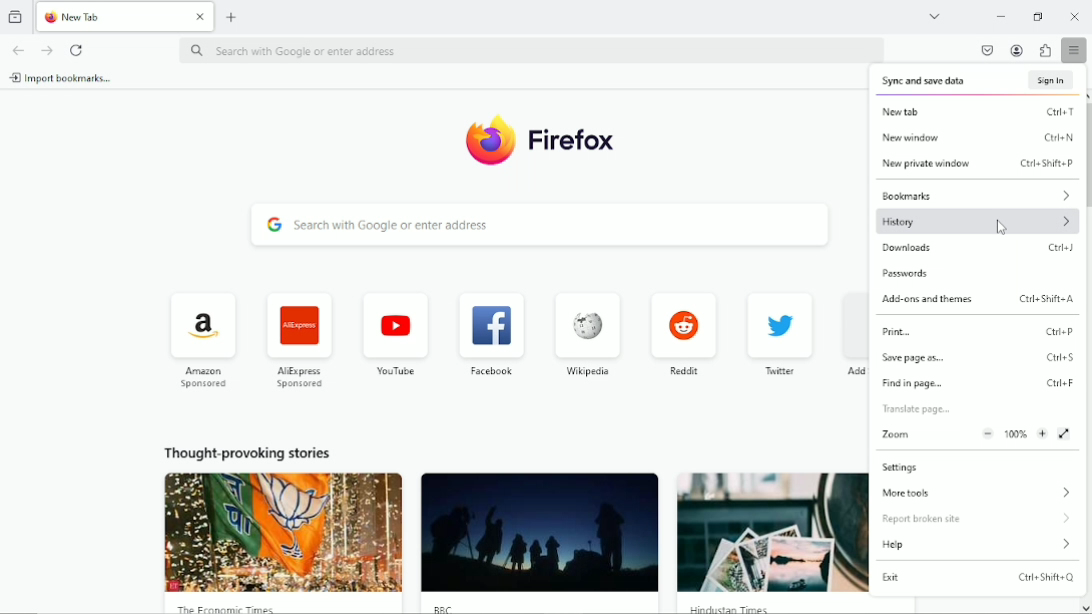 Image resolution: width=1092 pixels, height=614 pixels. I want to click on go back, so click(17, 49).